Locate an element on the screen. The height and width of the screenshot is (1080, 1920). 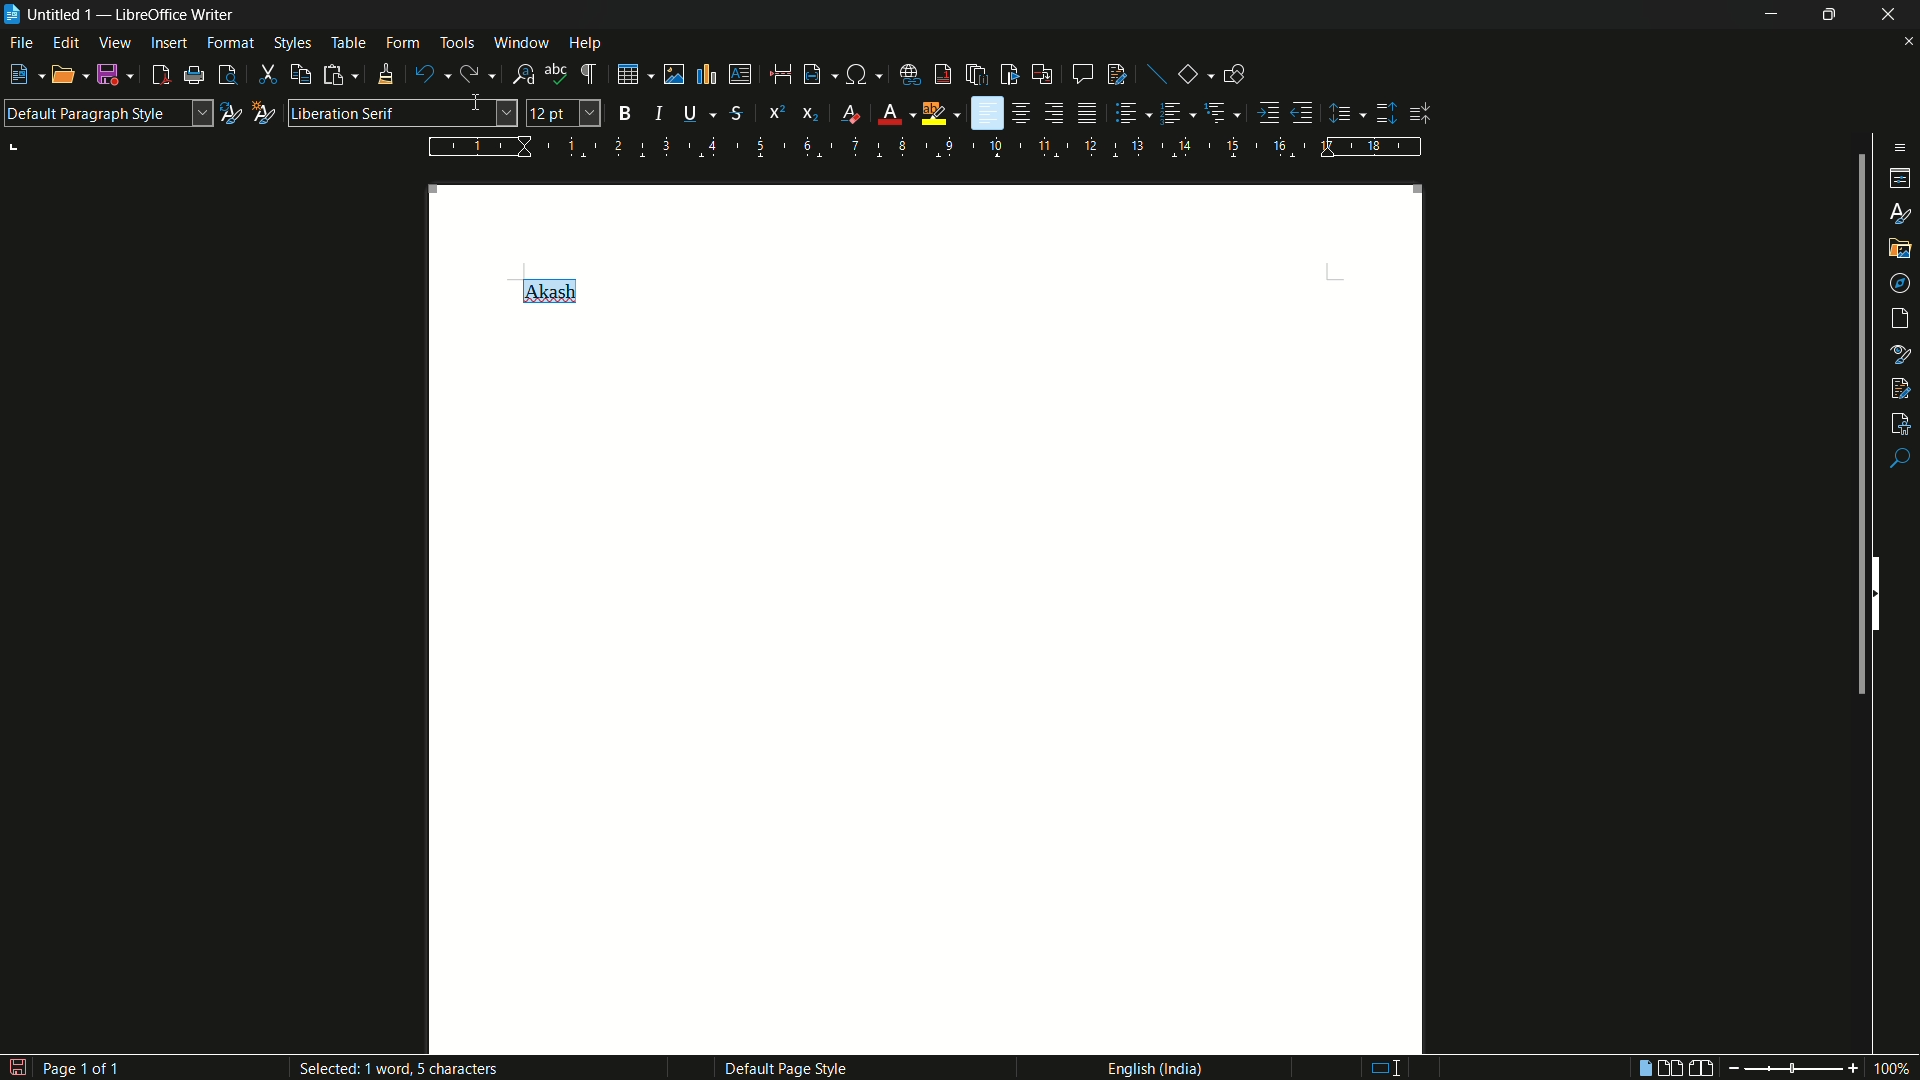
increase indentation is located at coordinates (1271, 112).